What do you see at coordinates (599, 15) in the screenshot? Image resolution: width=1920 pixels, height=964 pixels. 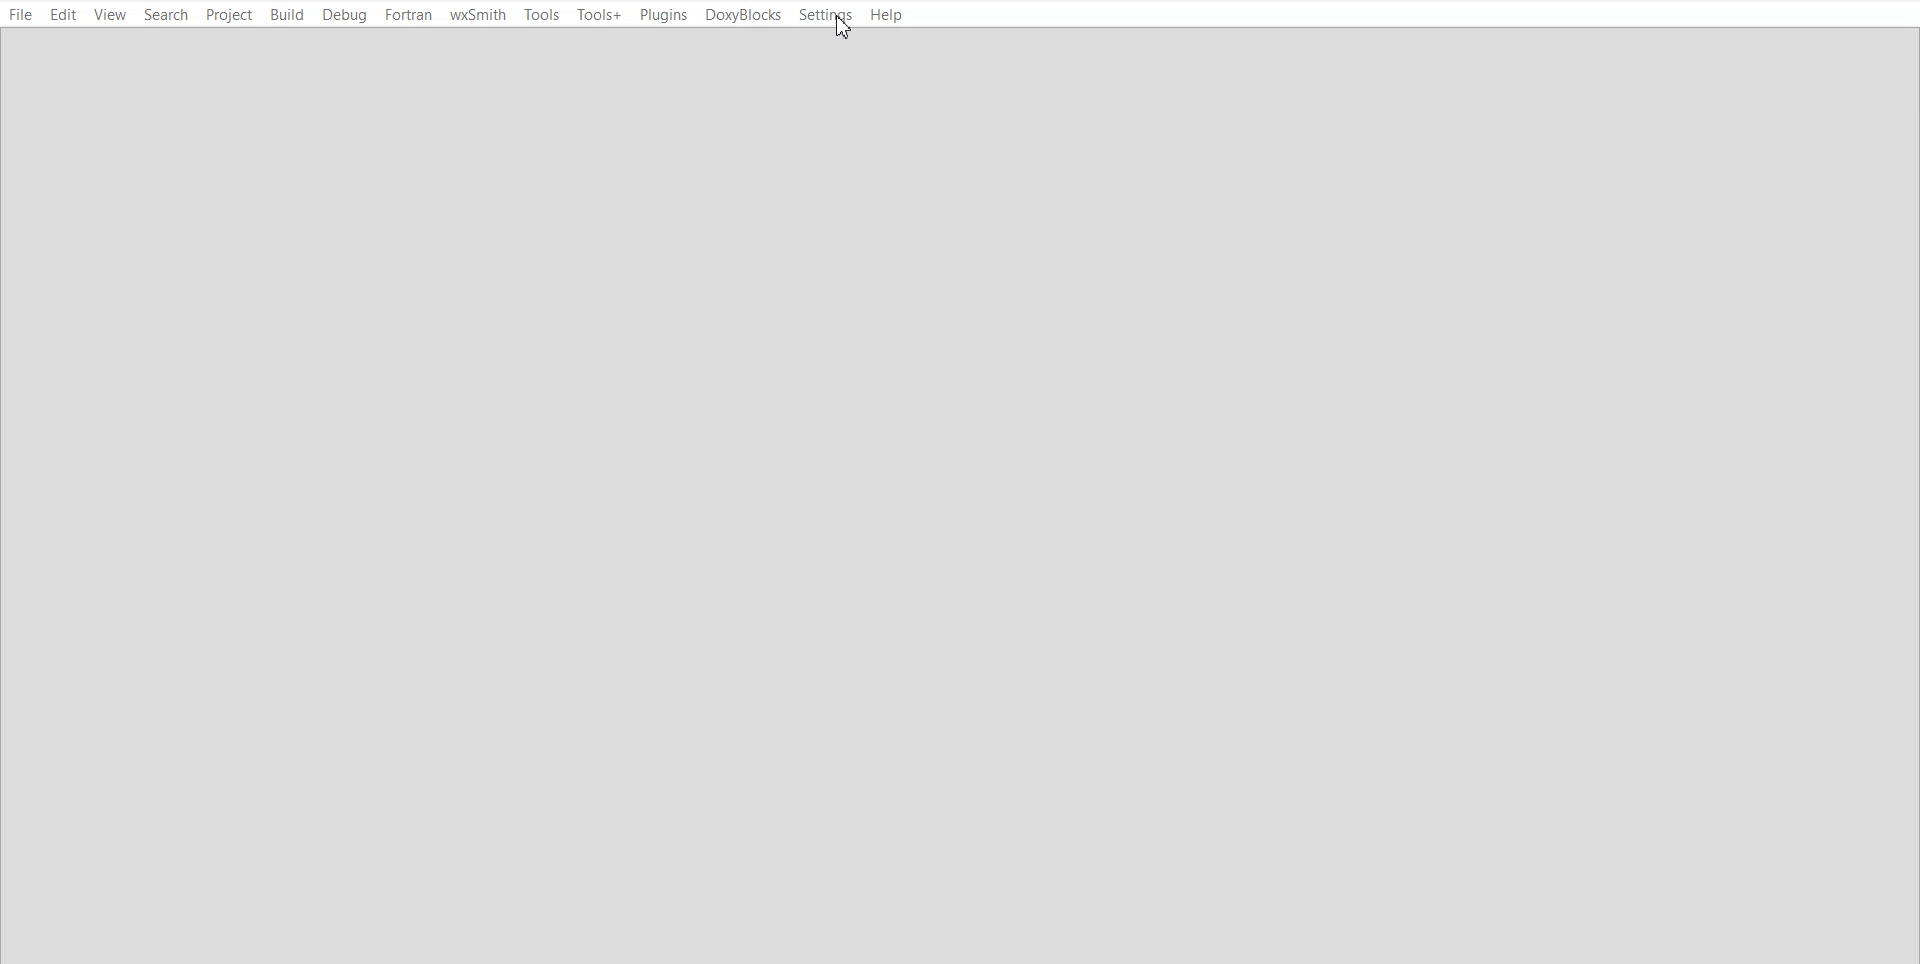 I see `Tools+` at bounding box center [599, 15].